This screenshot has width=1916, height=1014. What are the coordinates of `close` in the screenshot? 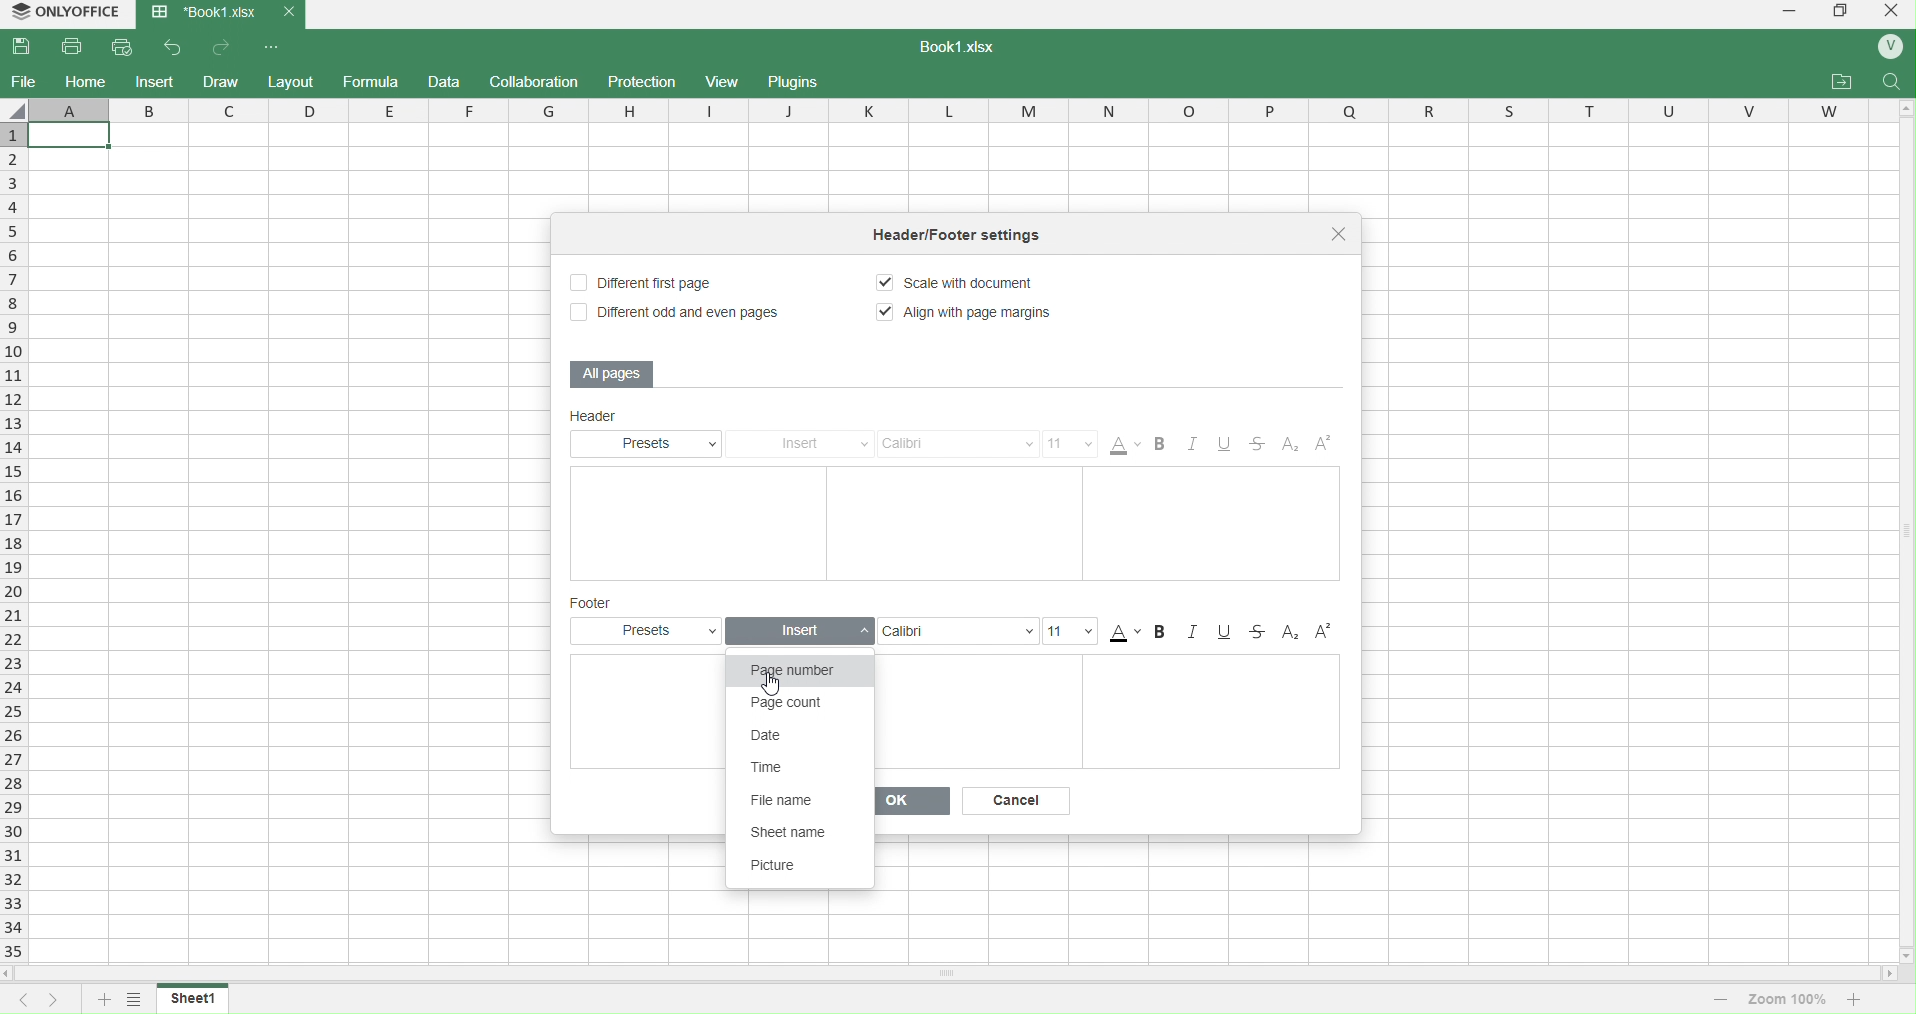 It's located at (1889, 14).